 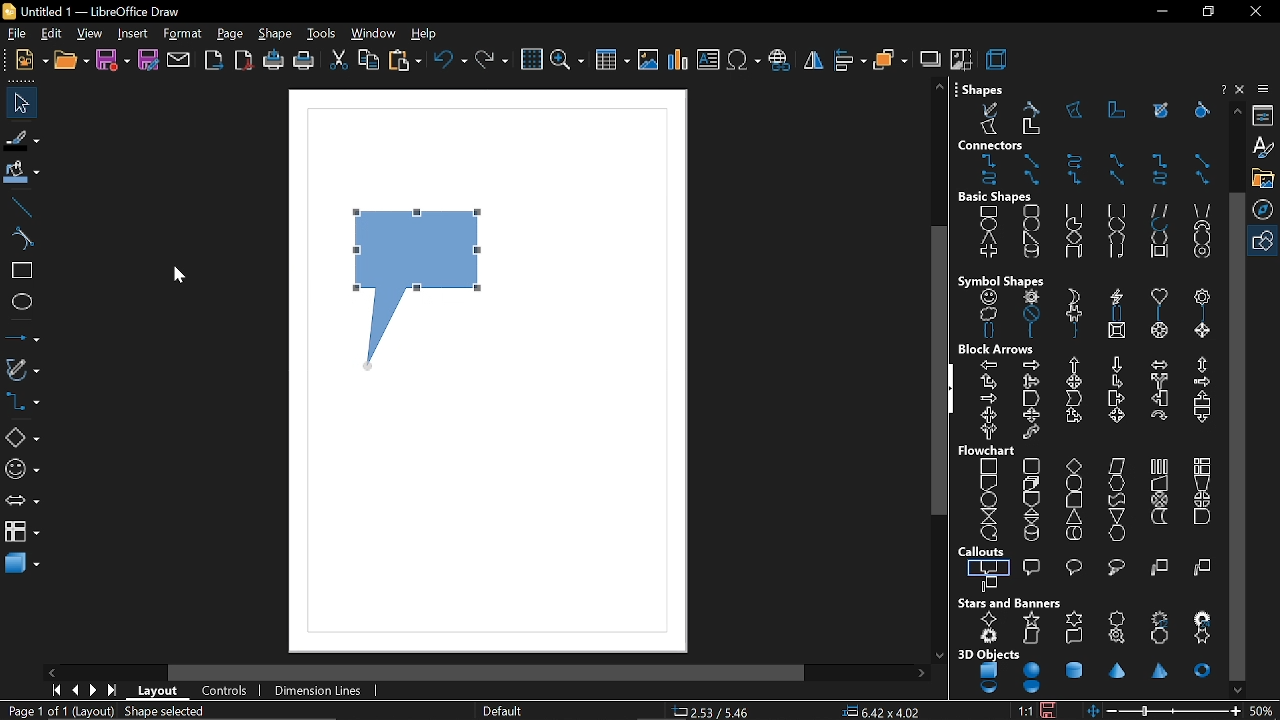 I want to click on signet, so click(x=1119, y=638).